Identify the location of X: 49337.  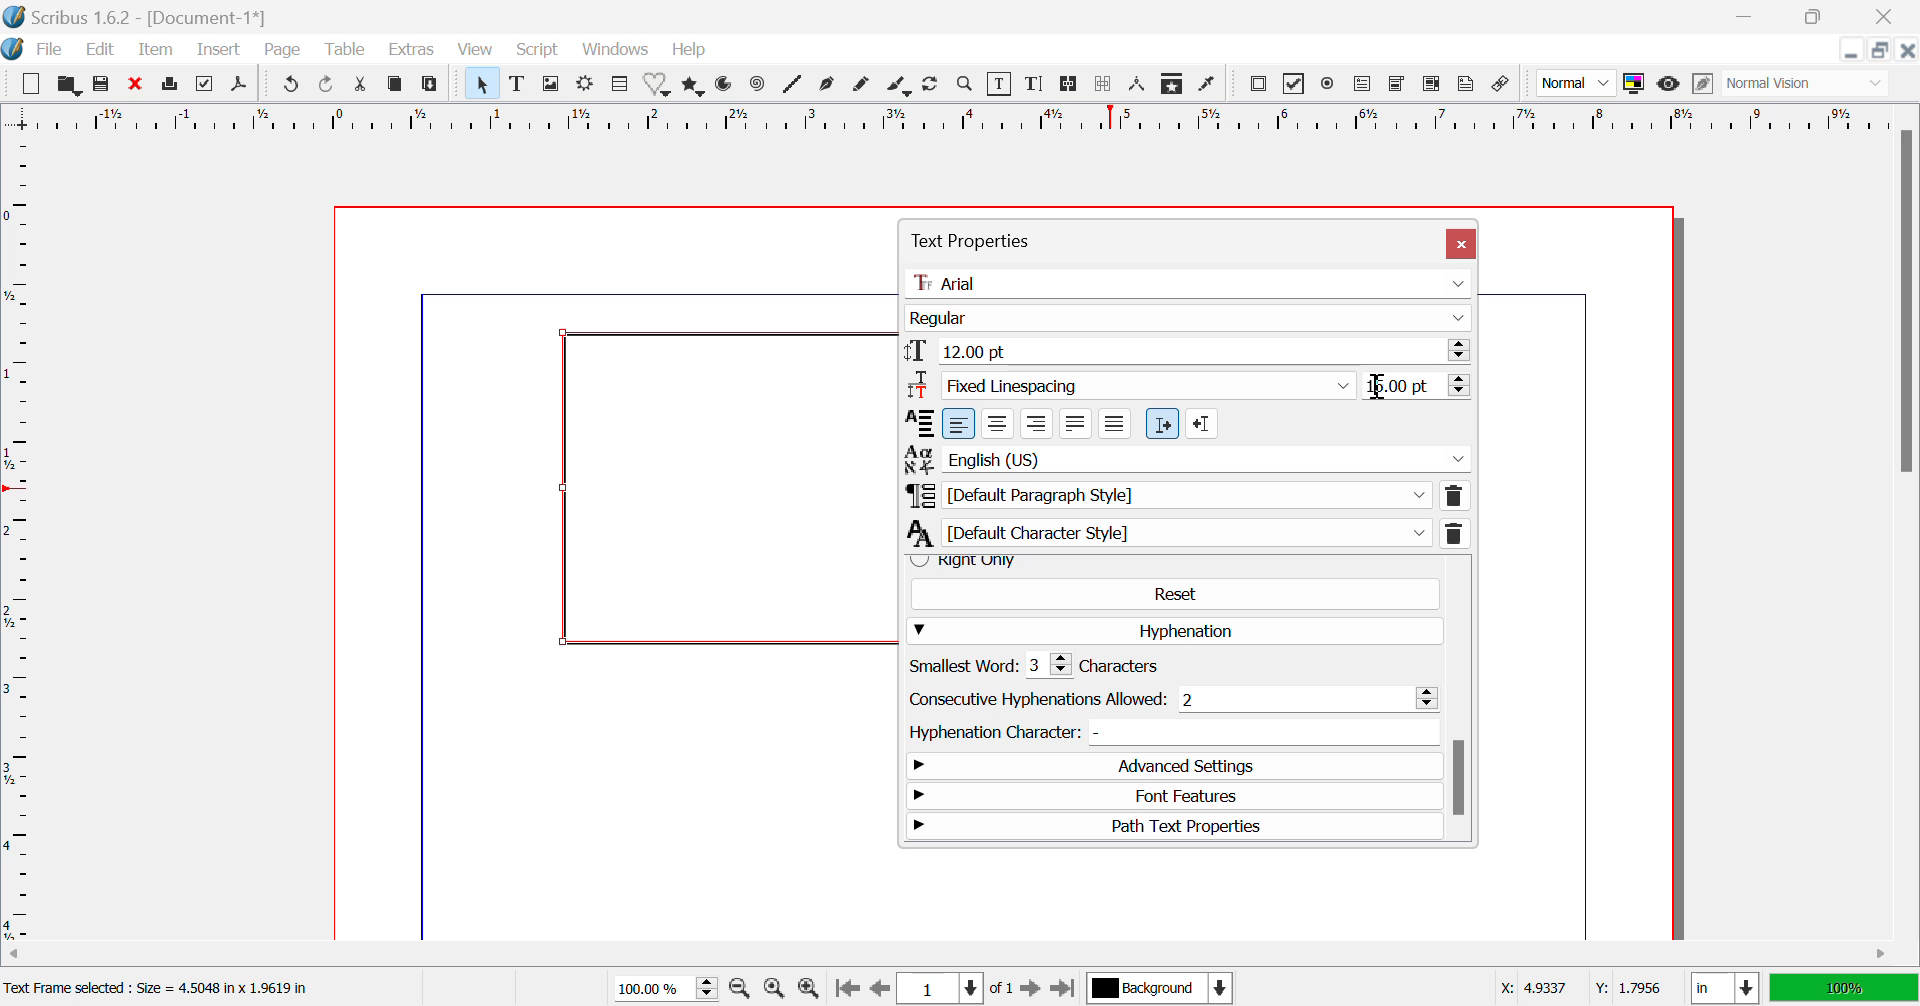
(1531, 988).